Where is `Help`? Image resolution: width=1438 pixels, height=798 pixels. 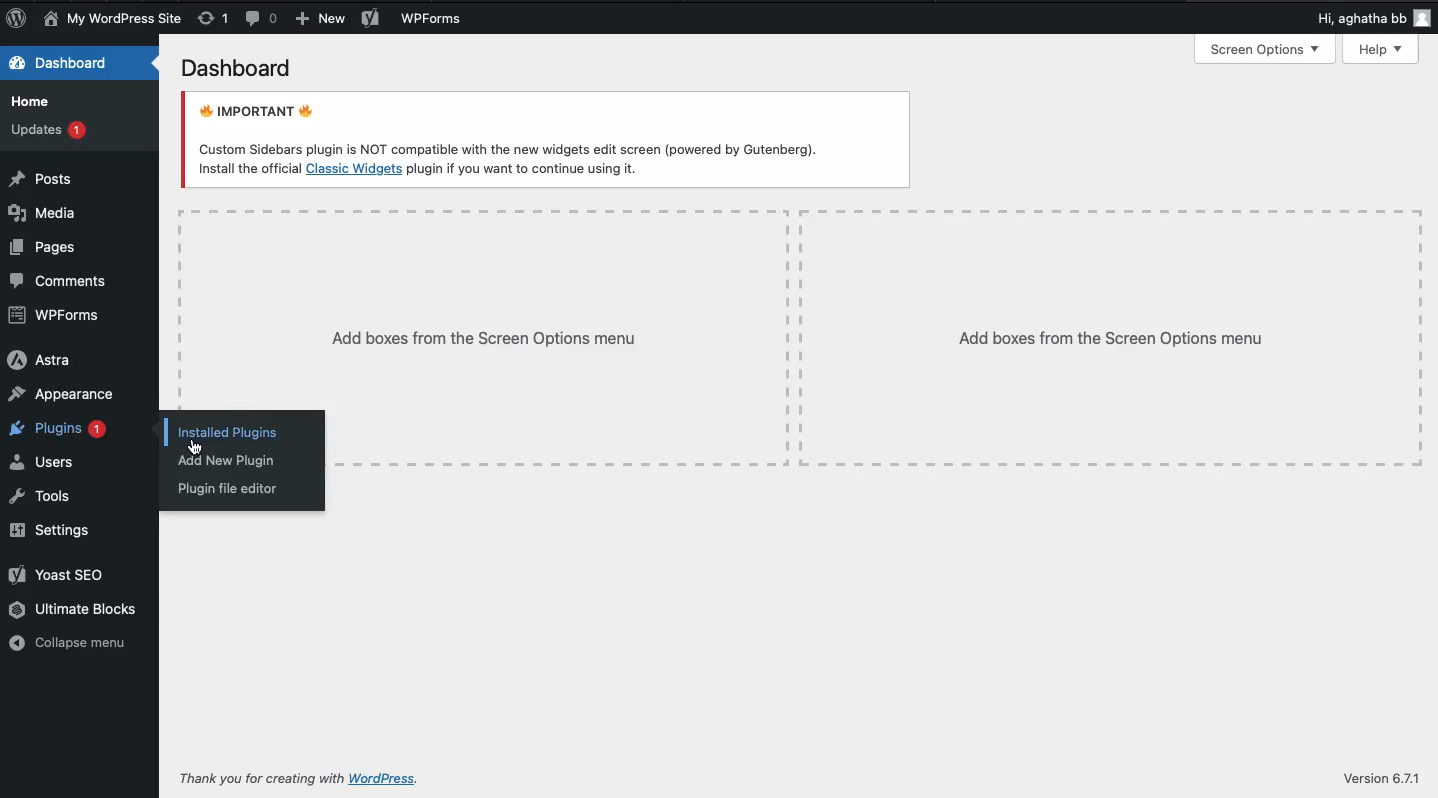
Help is located at coordinates (1382, 50).